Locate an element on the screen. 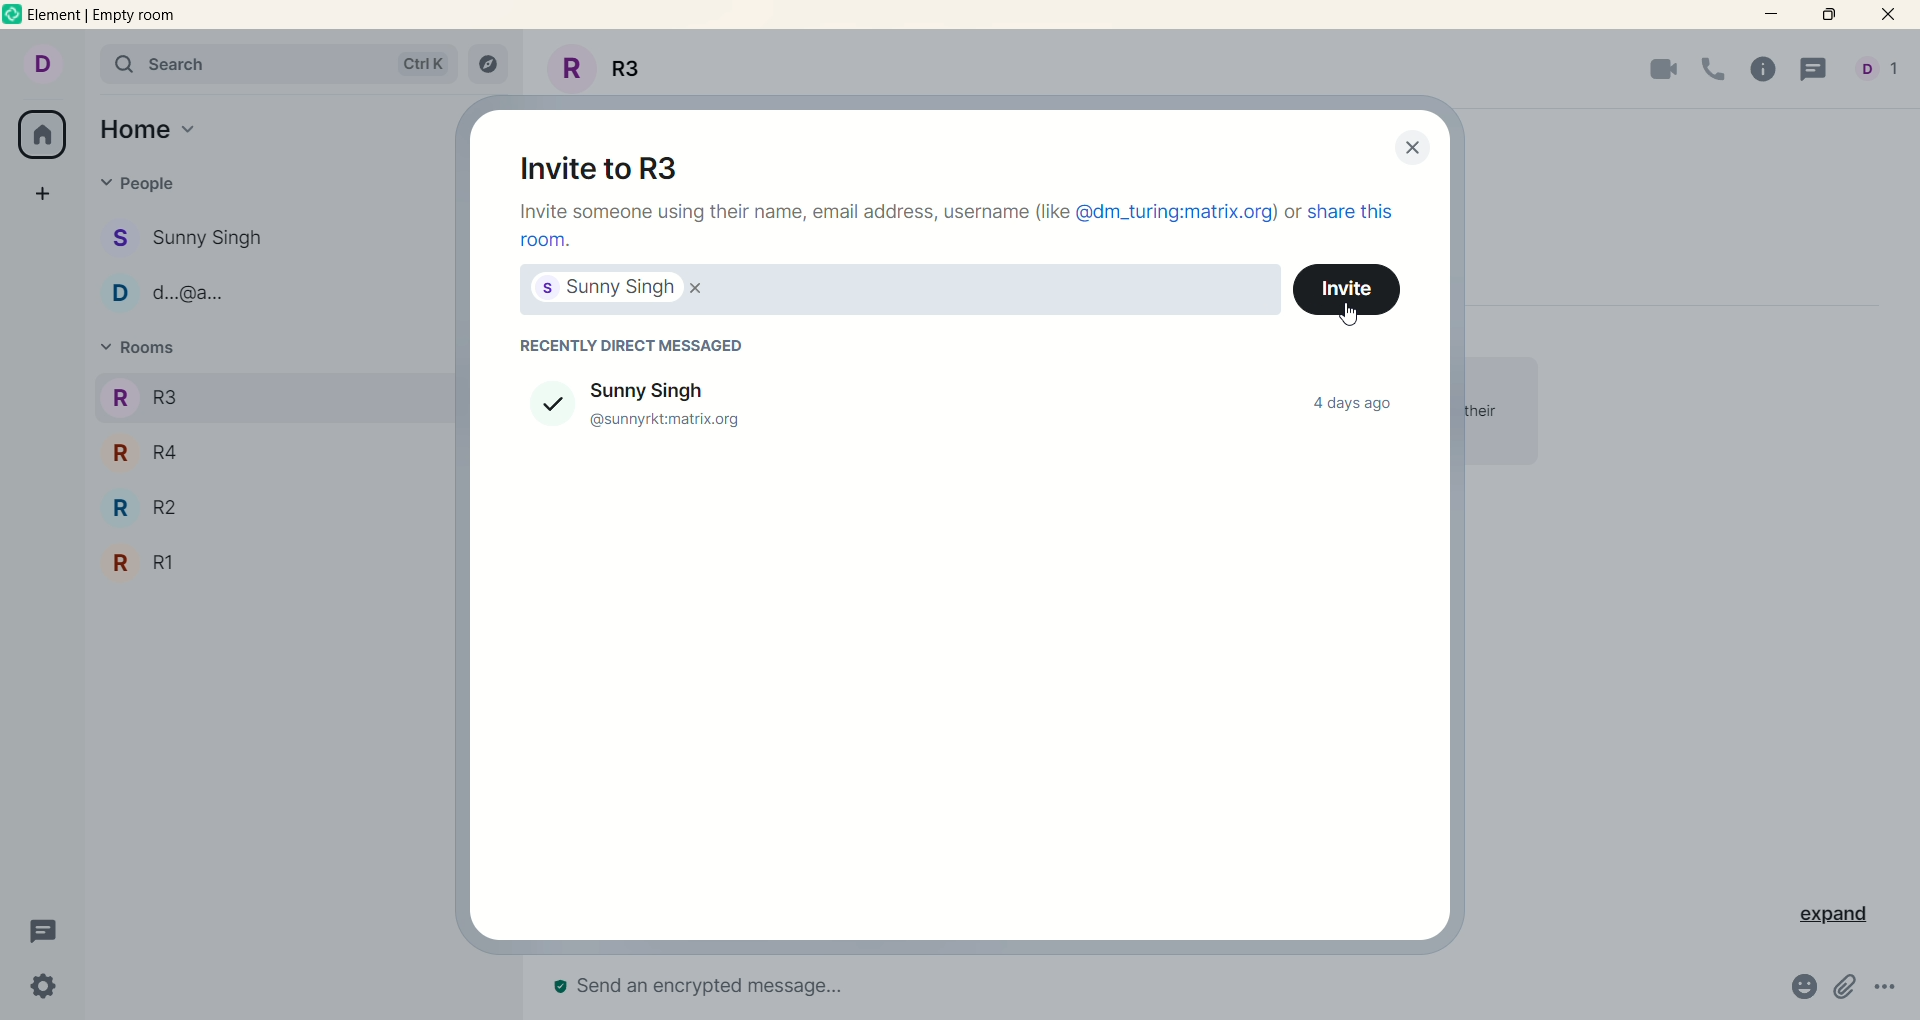 This screenshot has height=1020, width=1920. voice call is located at coordinates (1711, 71).